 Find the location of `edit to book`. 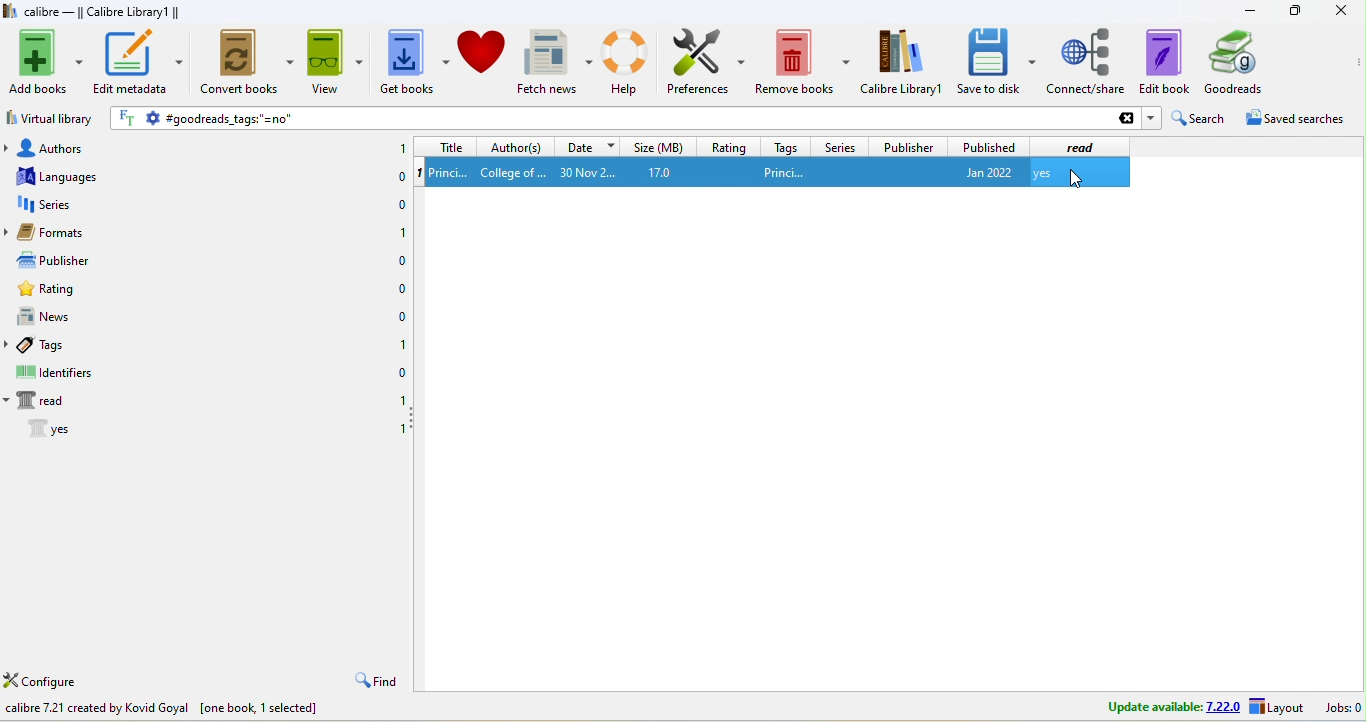

edit to book is located at coordinates (1164, 62).